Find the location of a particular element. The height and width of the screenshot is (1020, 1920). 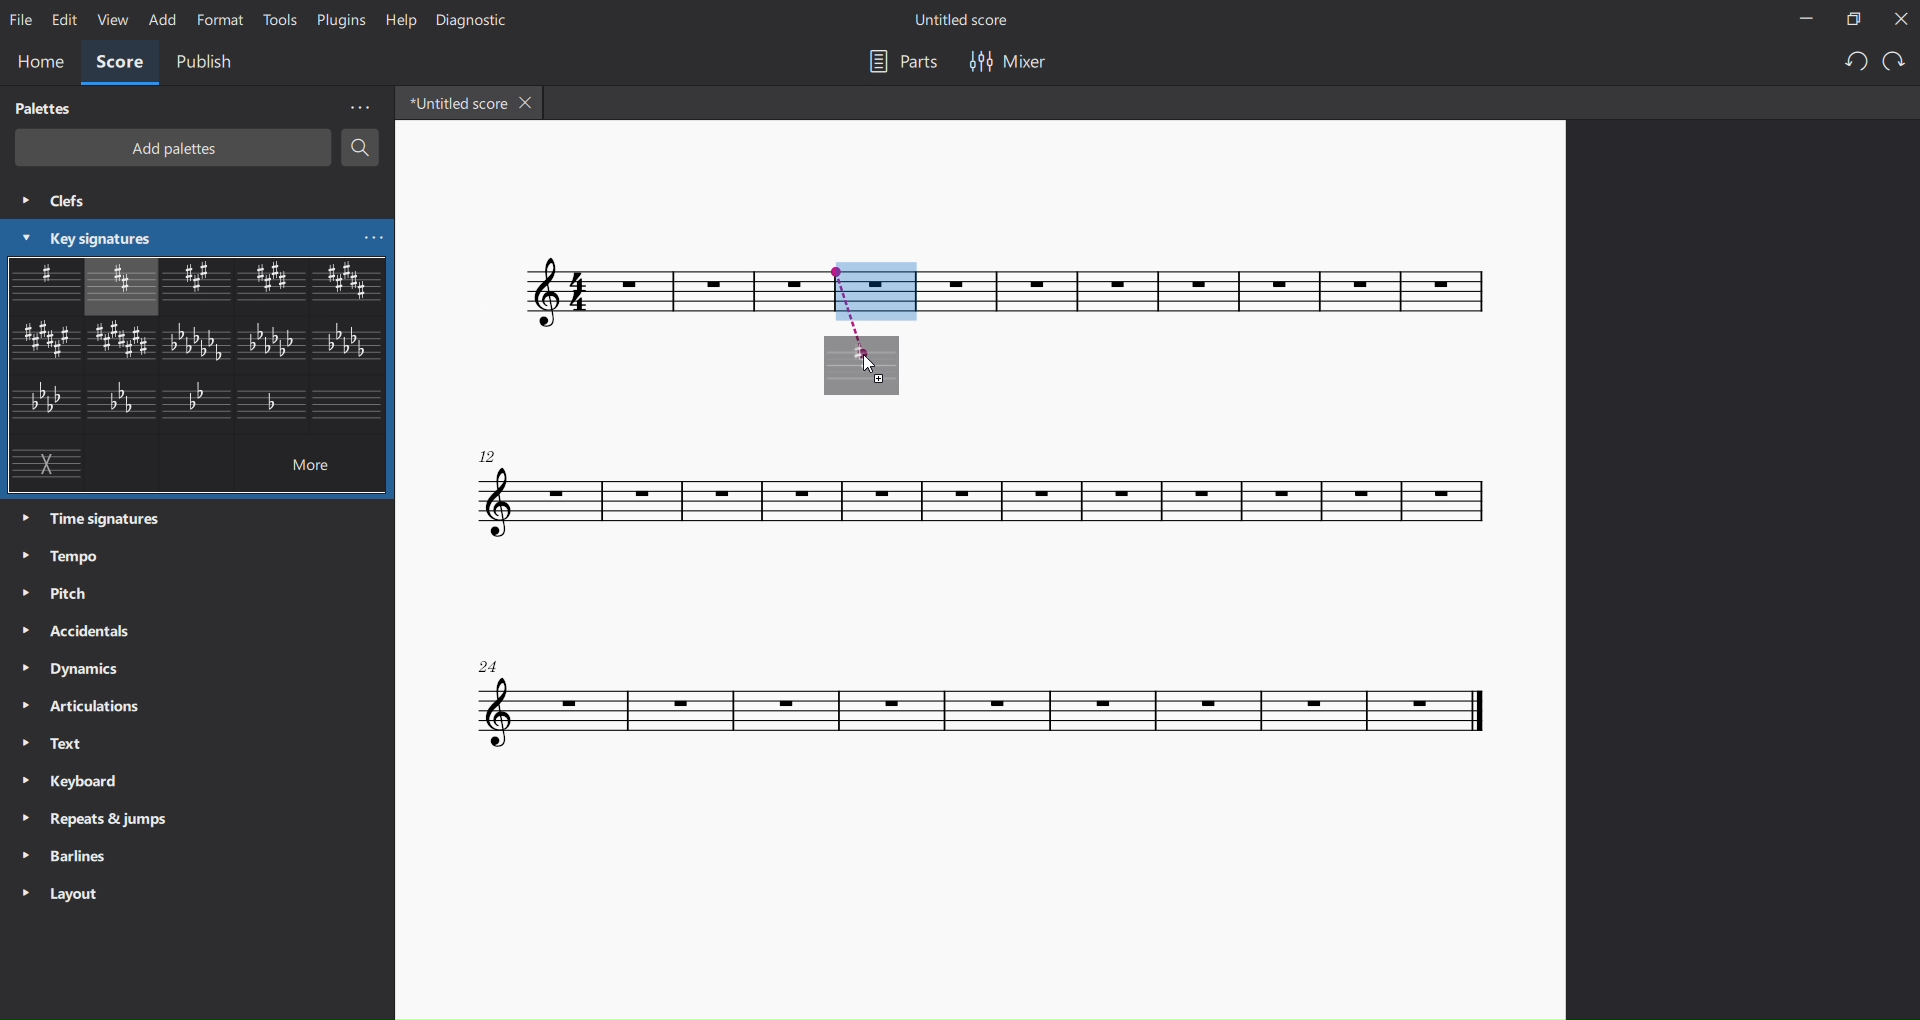

home is located at coordinates (38, 61).